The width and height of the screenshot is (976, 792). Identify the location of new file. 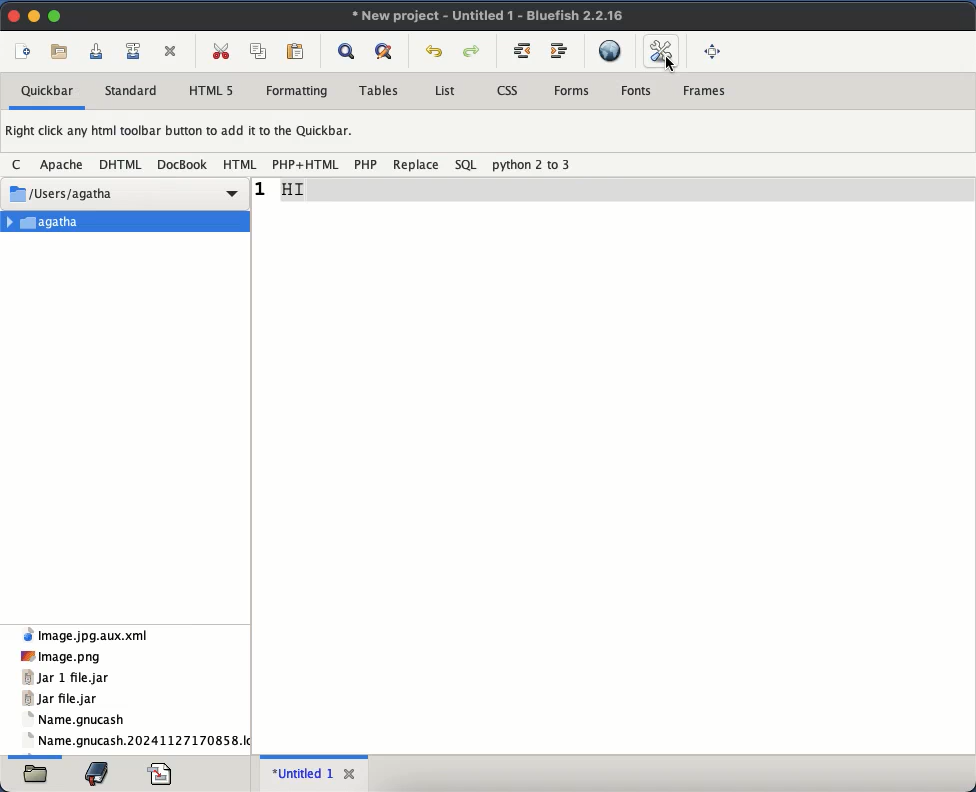
(23, 51).